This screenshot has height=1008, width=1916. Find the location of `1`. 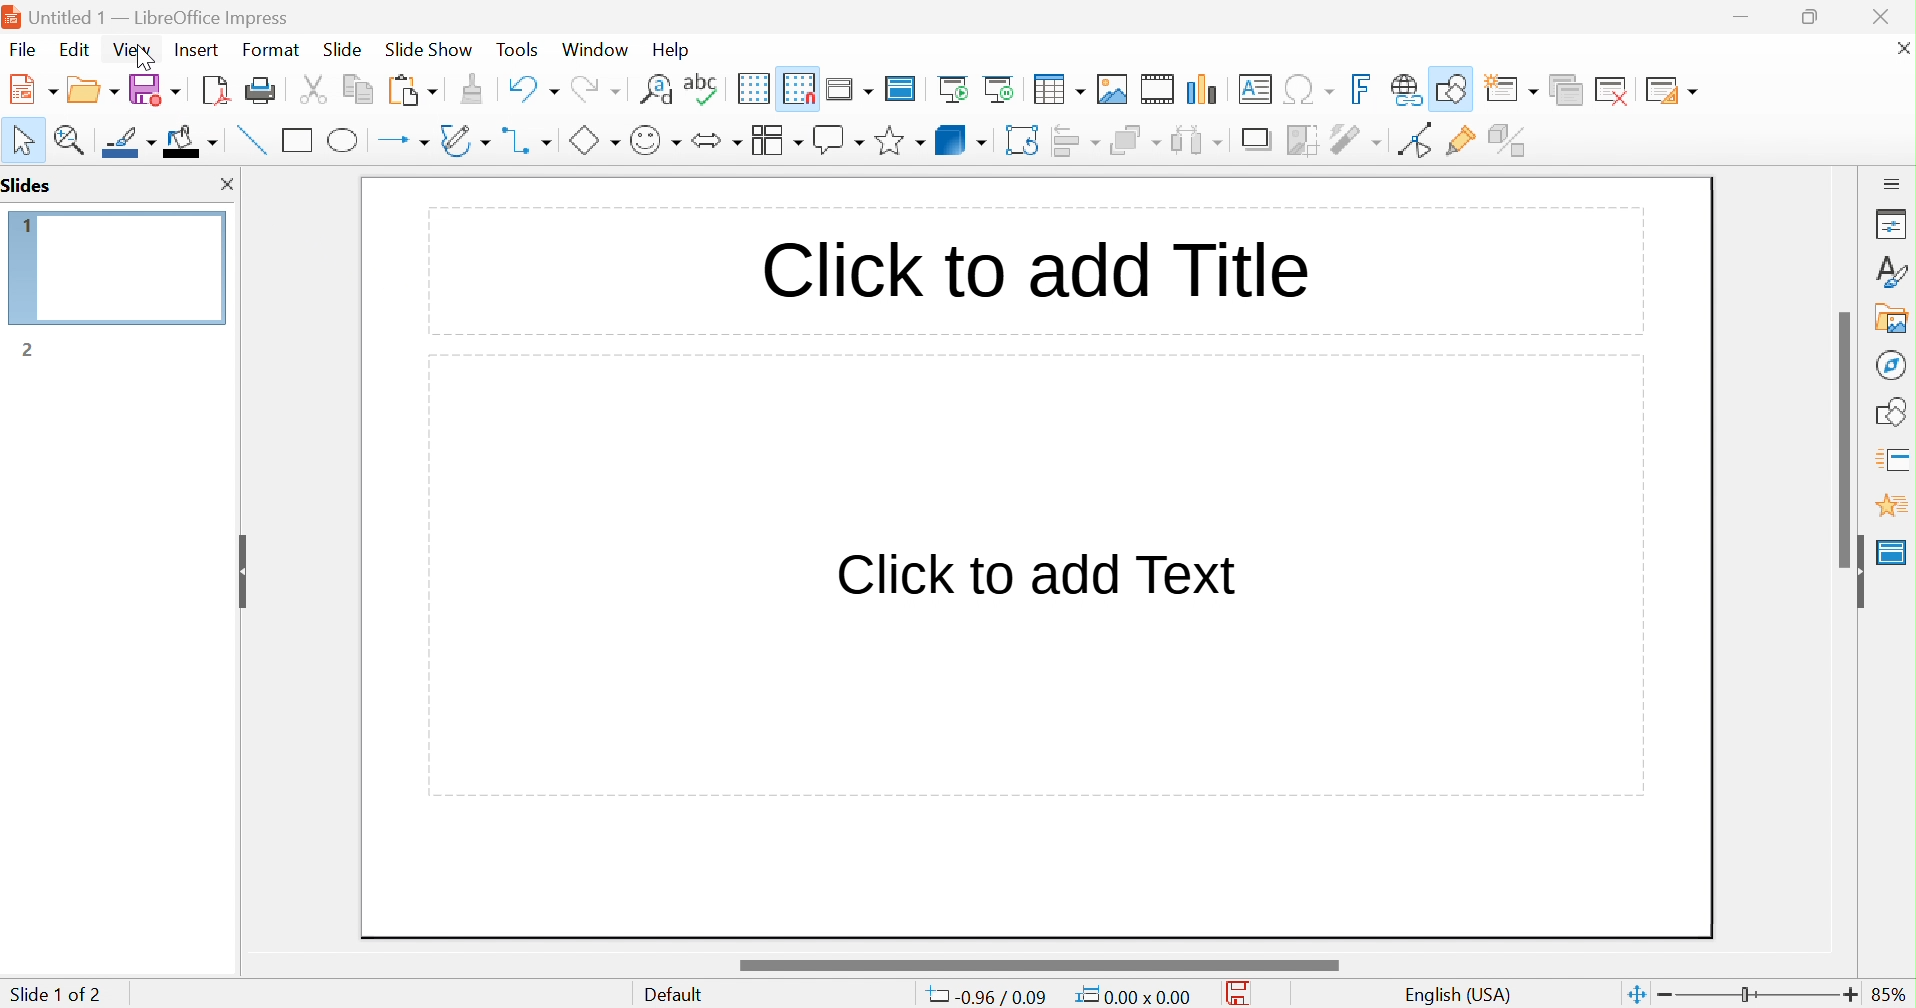

1 is located at coordinates (16, 222).